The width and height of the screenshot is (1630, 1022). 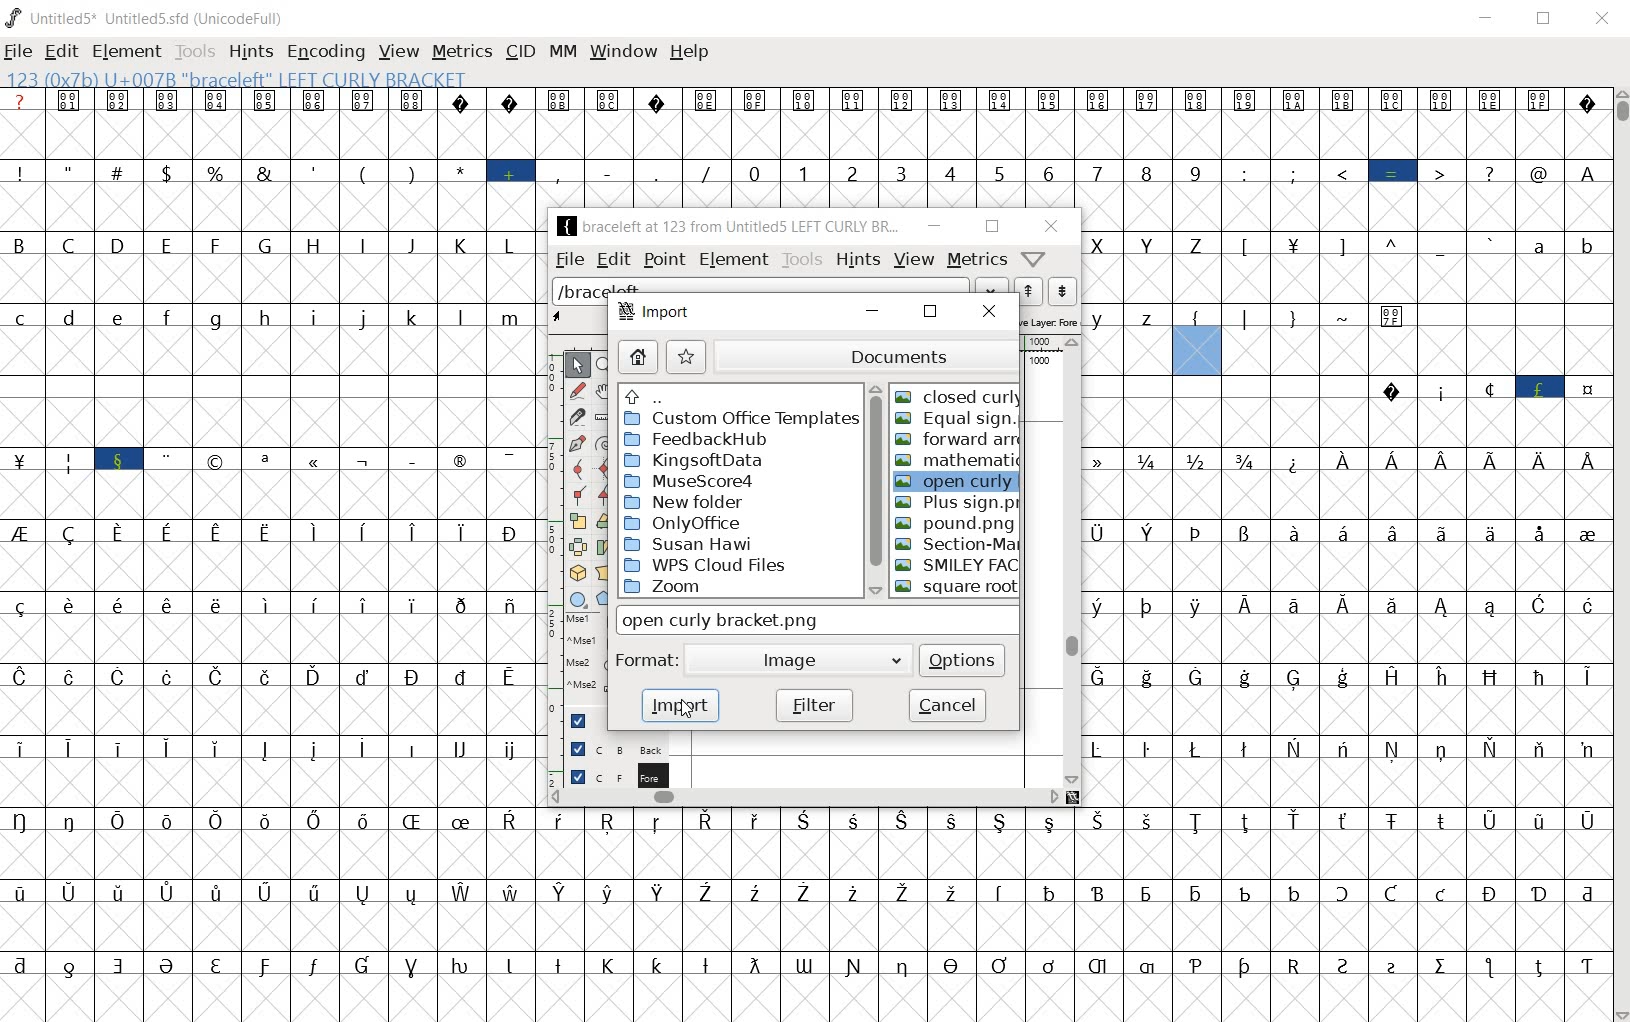 What do you see at coordinates (519, 51) in the screenshot?
I see `cid` at bounding box center [519, 51].